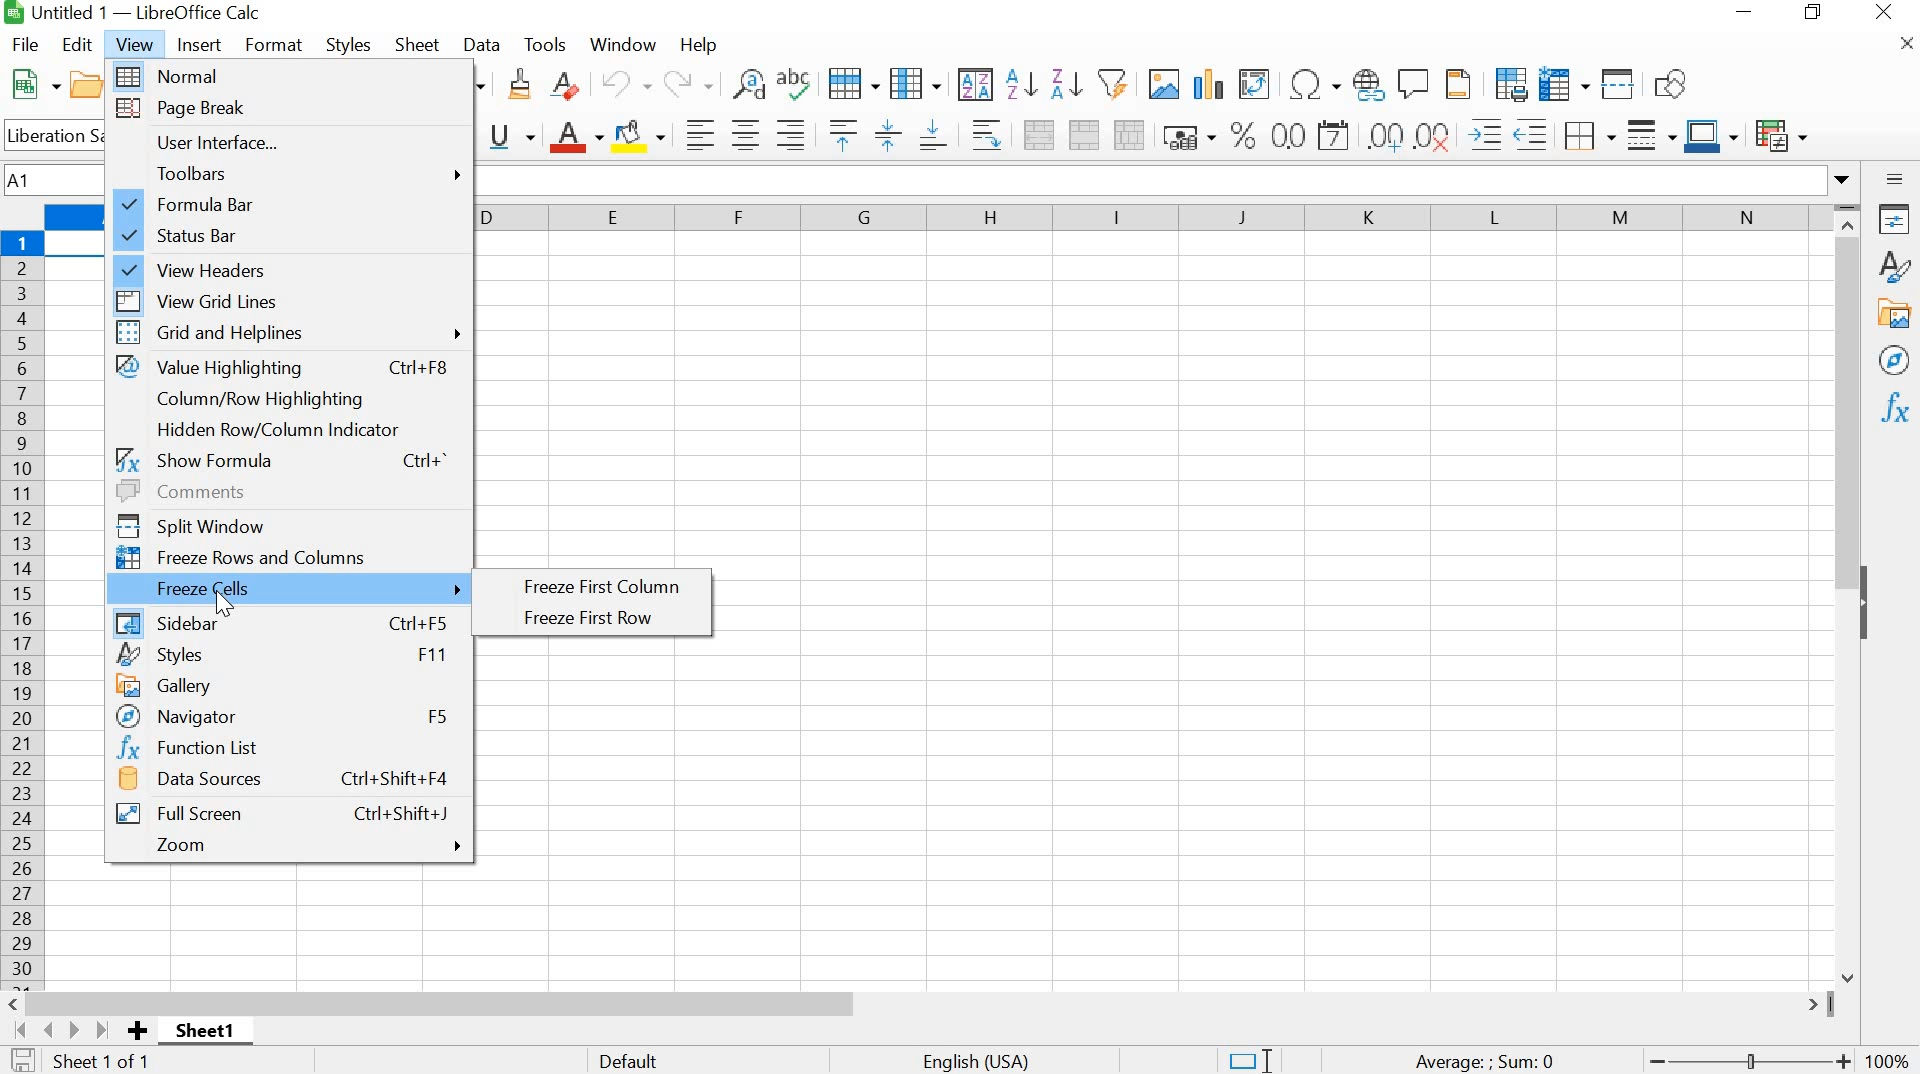  I want to click on STATUS BAR, so click(289, 235).